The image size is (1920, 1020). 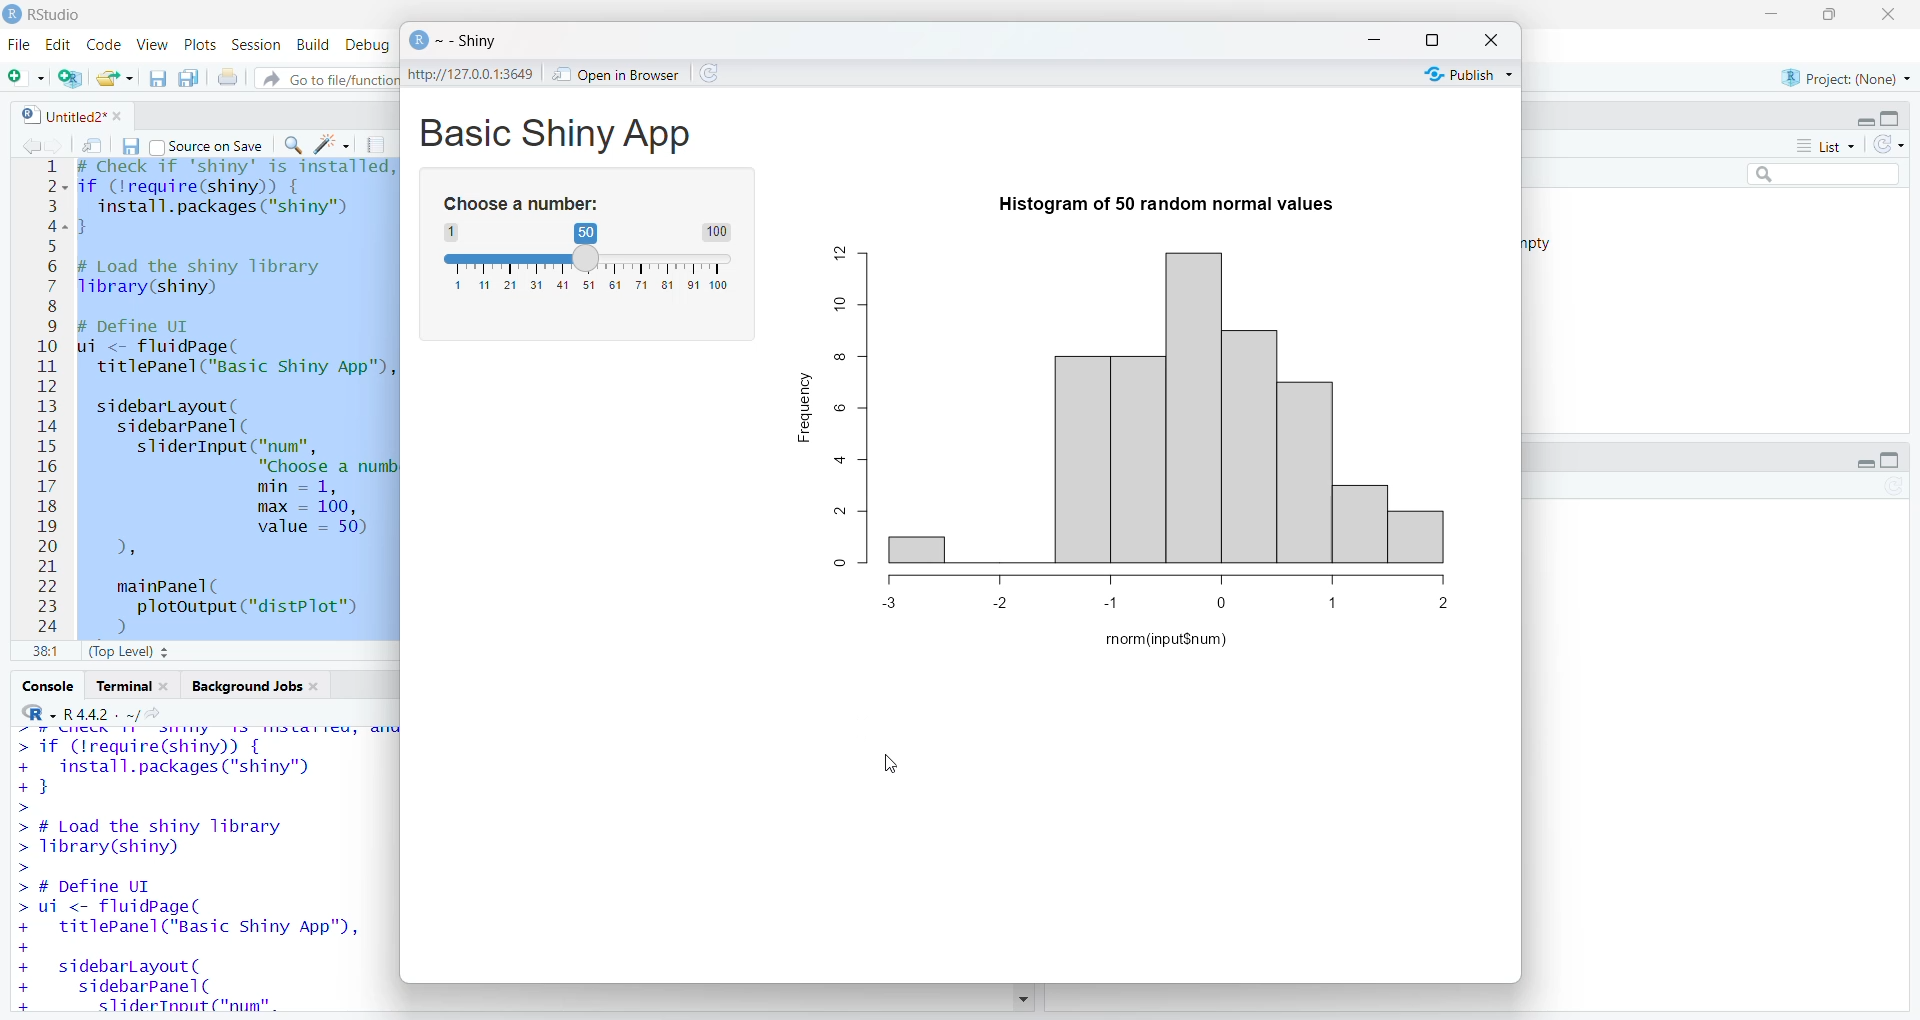 What do you see at coordinates (167, 686) in the screenshot?
I see `close` at bounding box center [167, 686].